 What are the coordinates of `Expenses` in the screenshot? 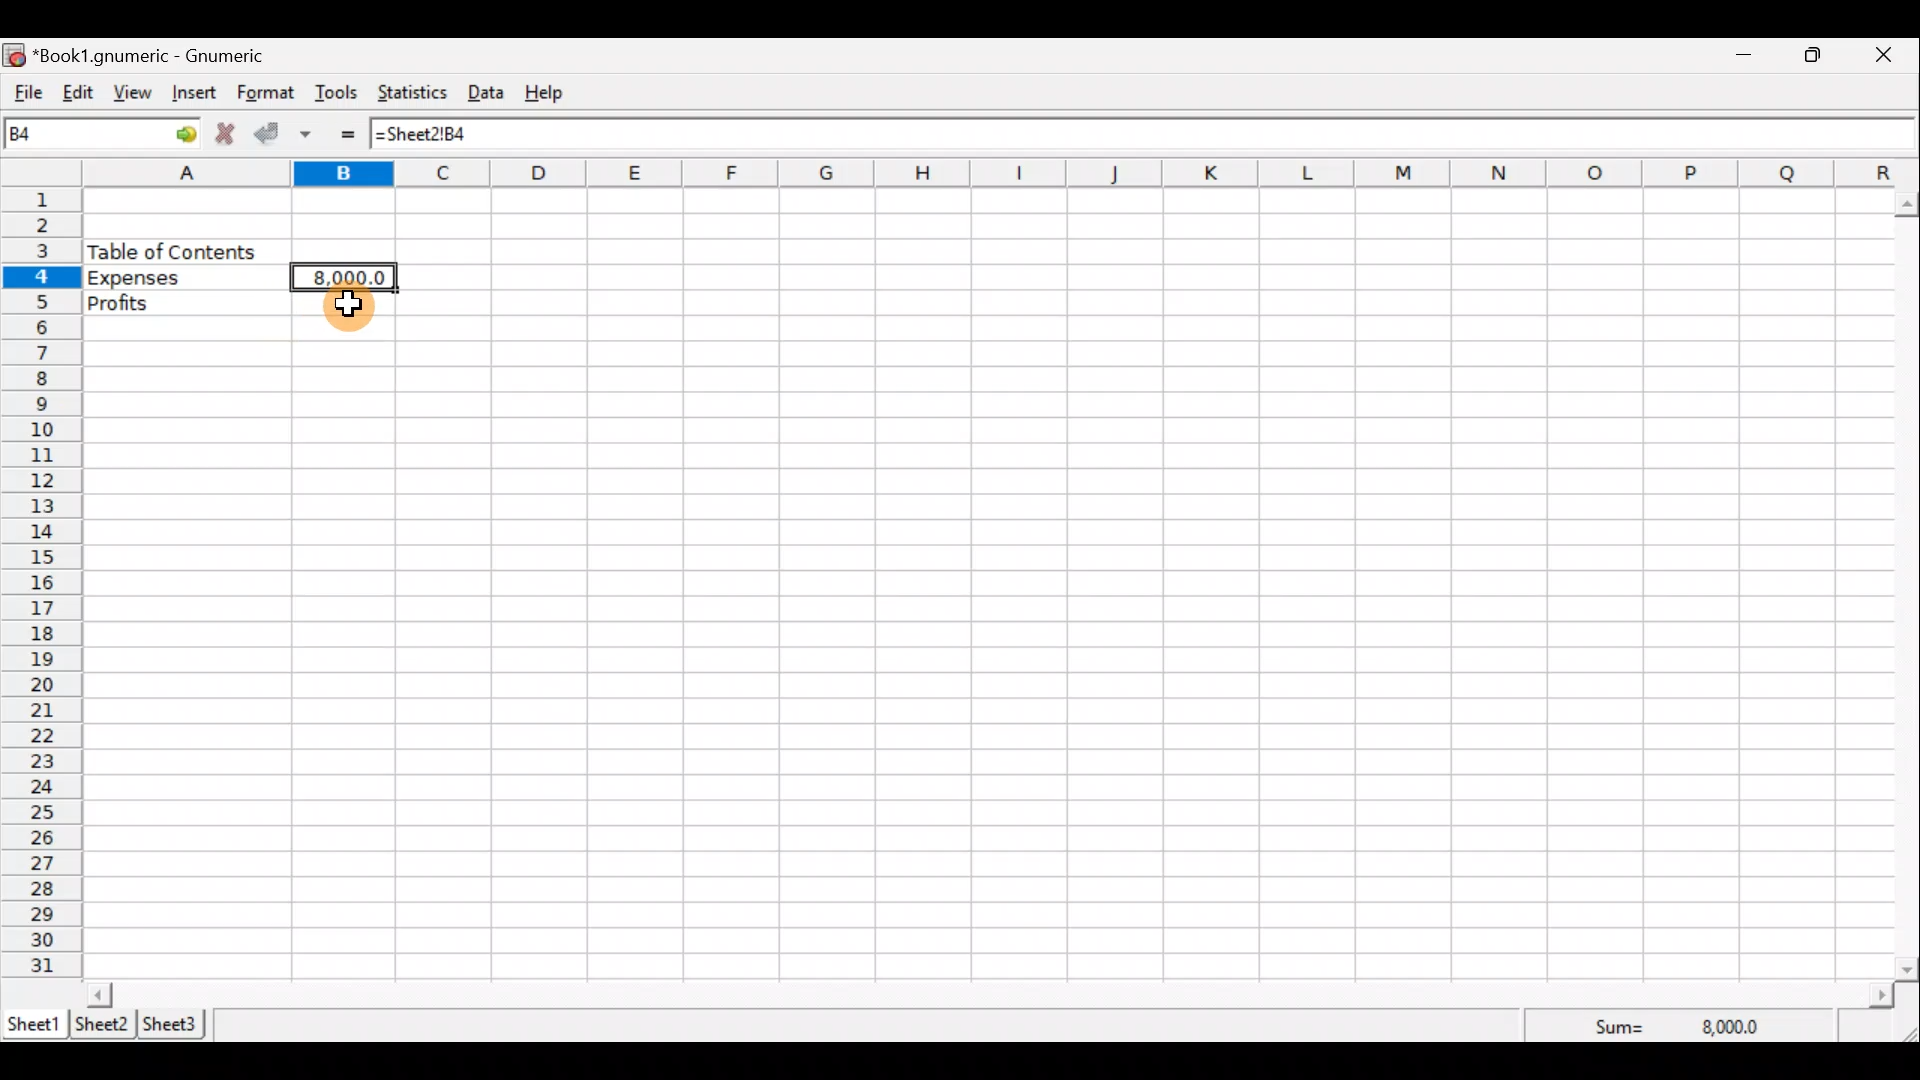 It's located at (184, 278).